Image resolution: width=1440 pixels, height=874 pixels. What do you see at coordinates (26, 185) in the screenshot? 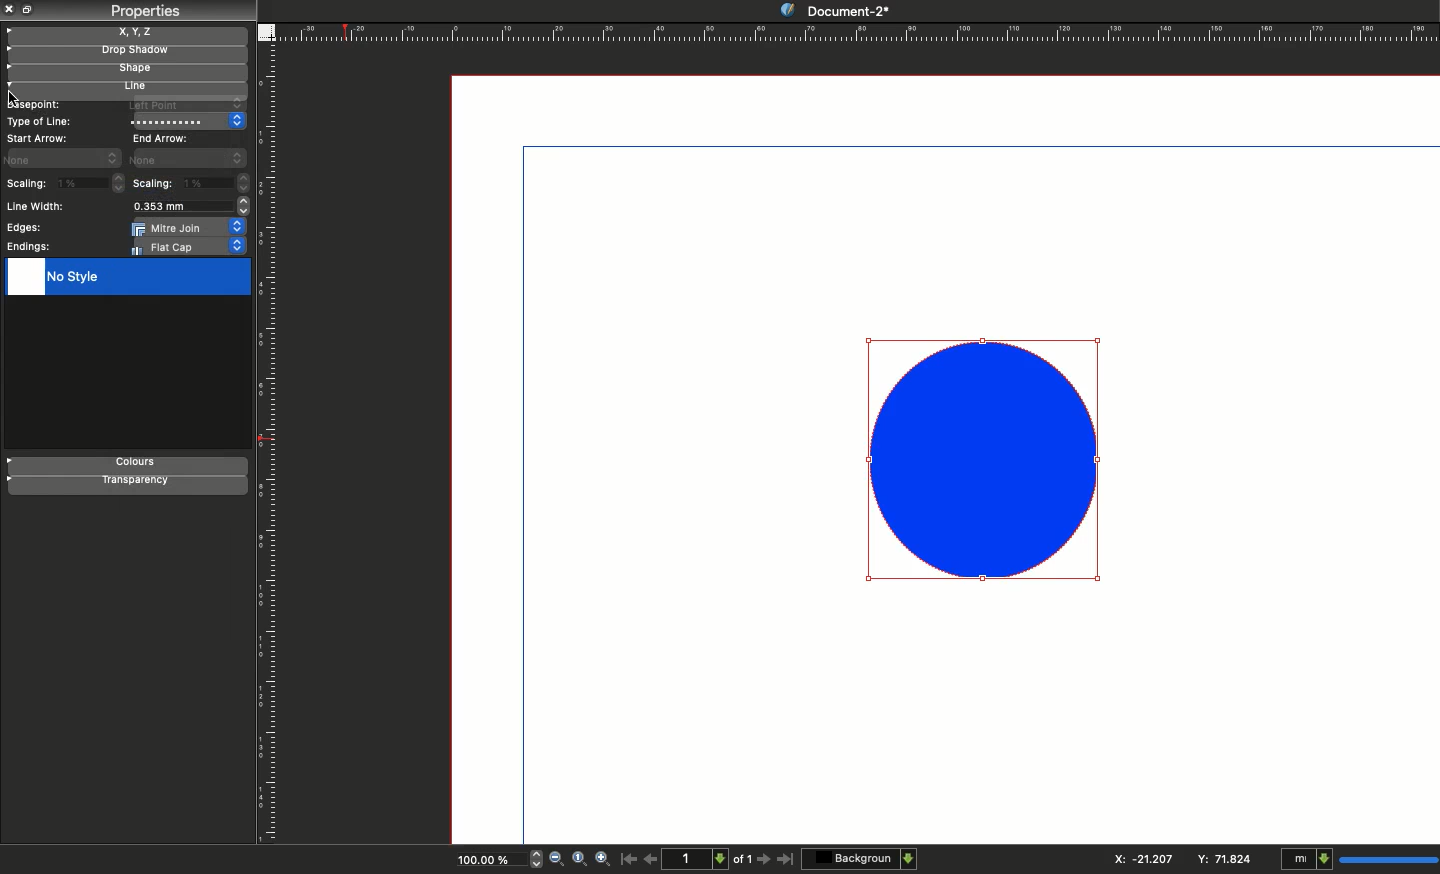
I see `Scaling` at bounding box center [26, 185].